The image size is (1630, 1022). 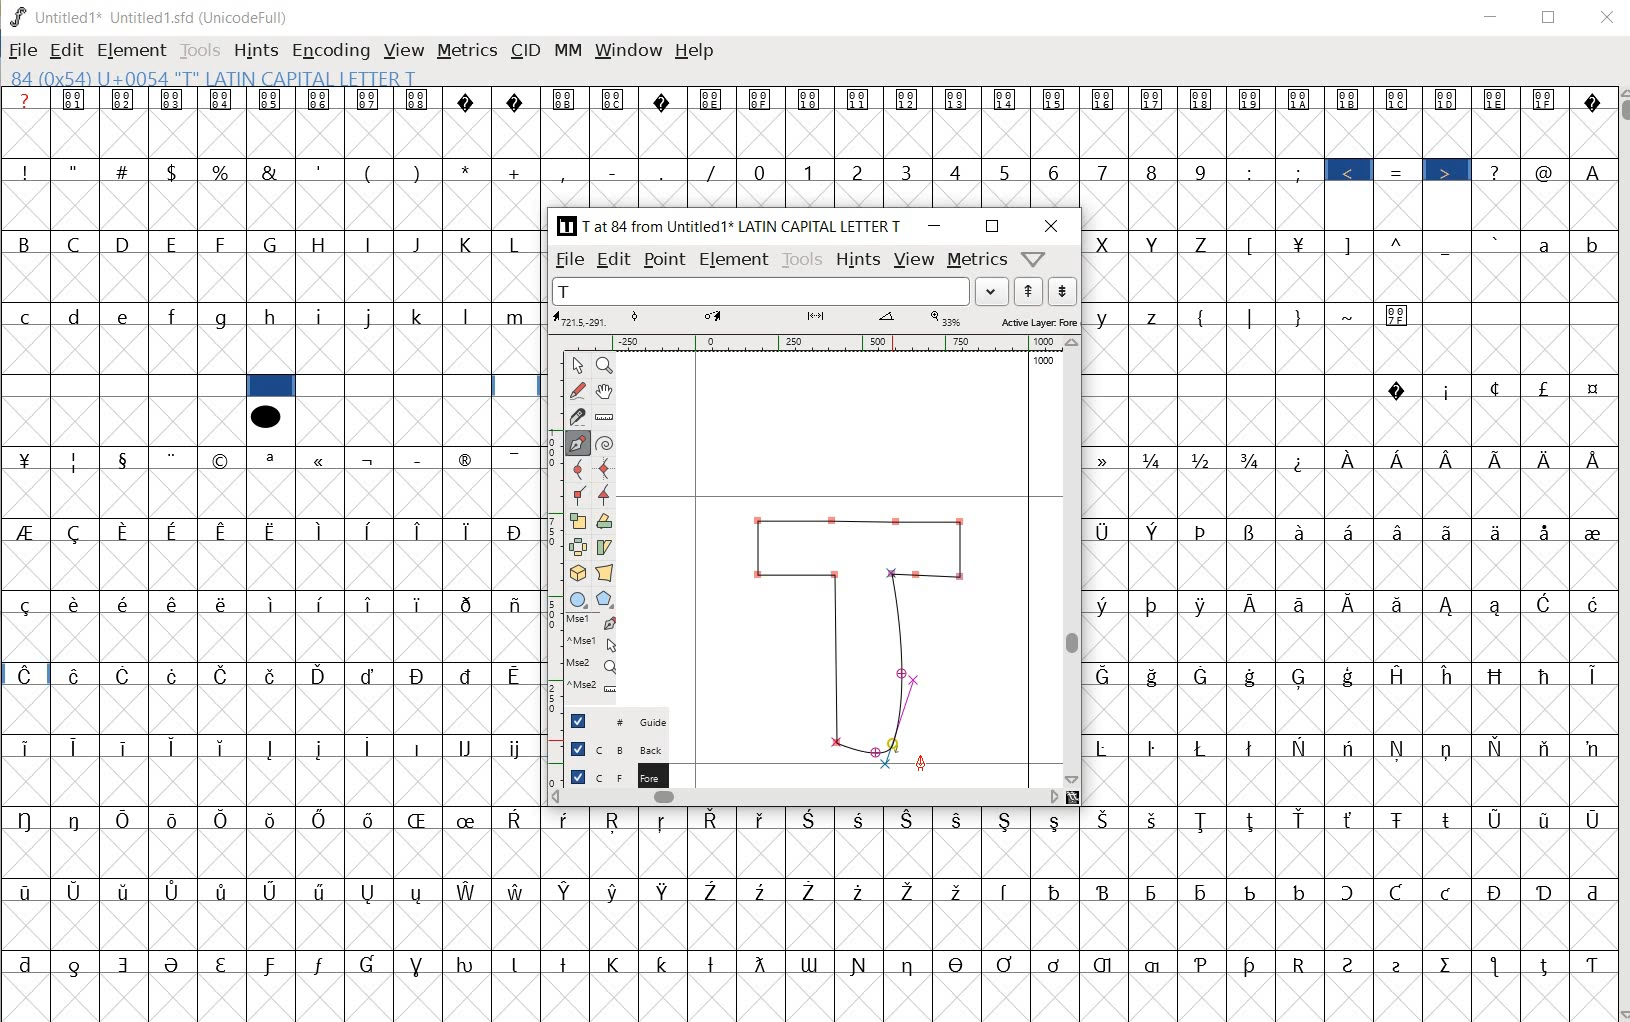 What do you see at coordinates (664, 173) in the screenshot?
I see `.` at bounding box center [664, 173].